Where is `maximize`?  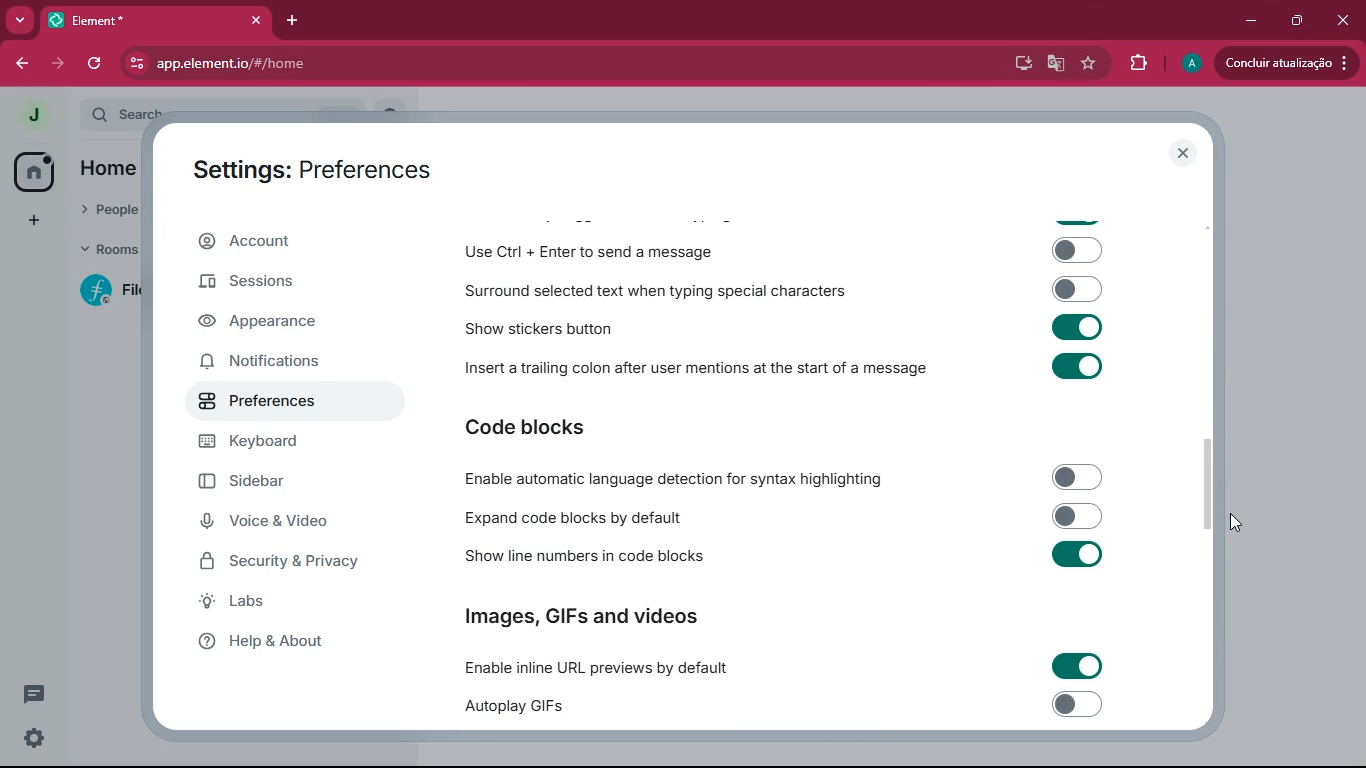
maximize is located at coordinates (1299, 22).